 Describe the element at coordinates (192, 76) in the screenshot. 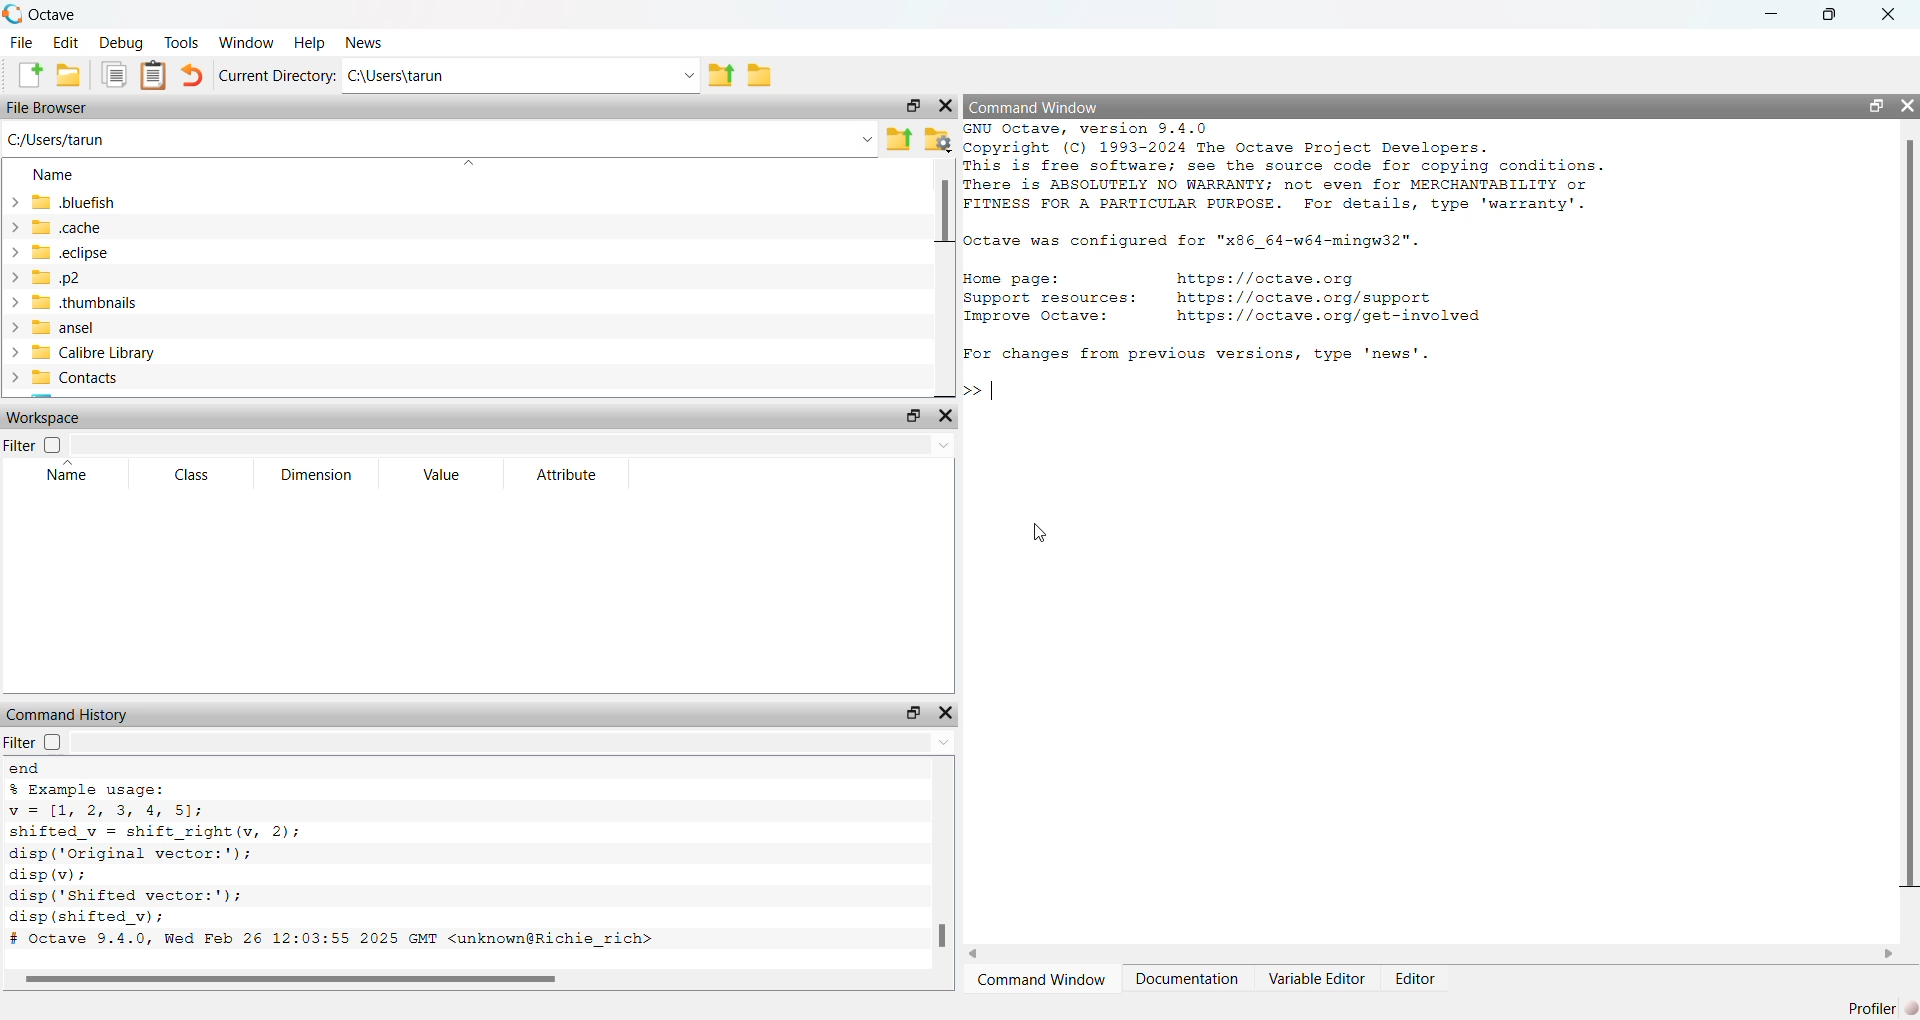

I see `undo` at that location.